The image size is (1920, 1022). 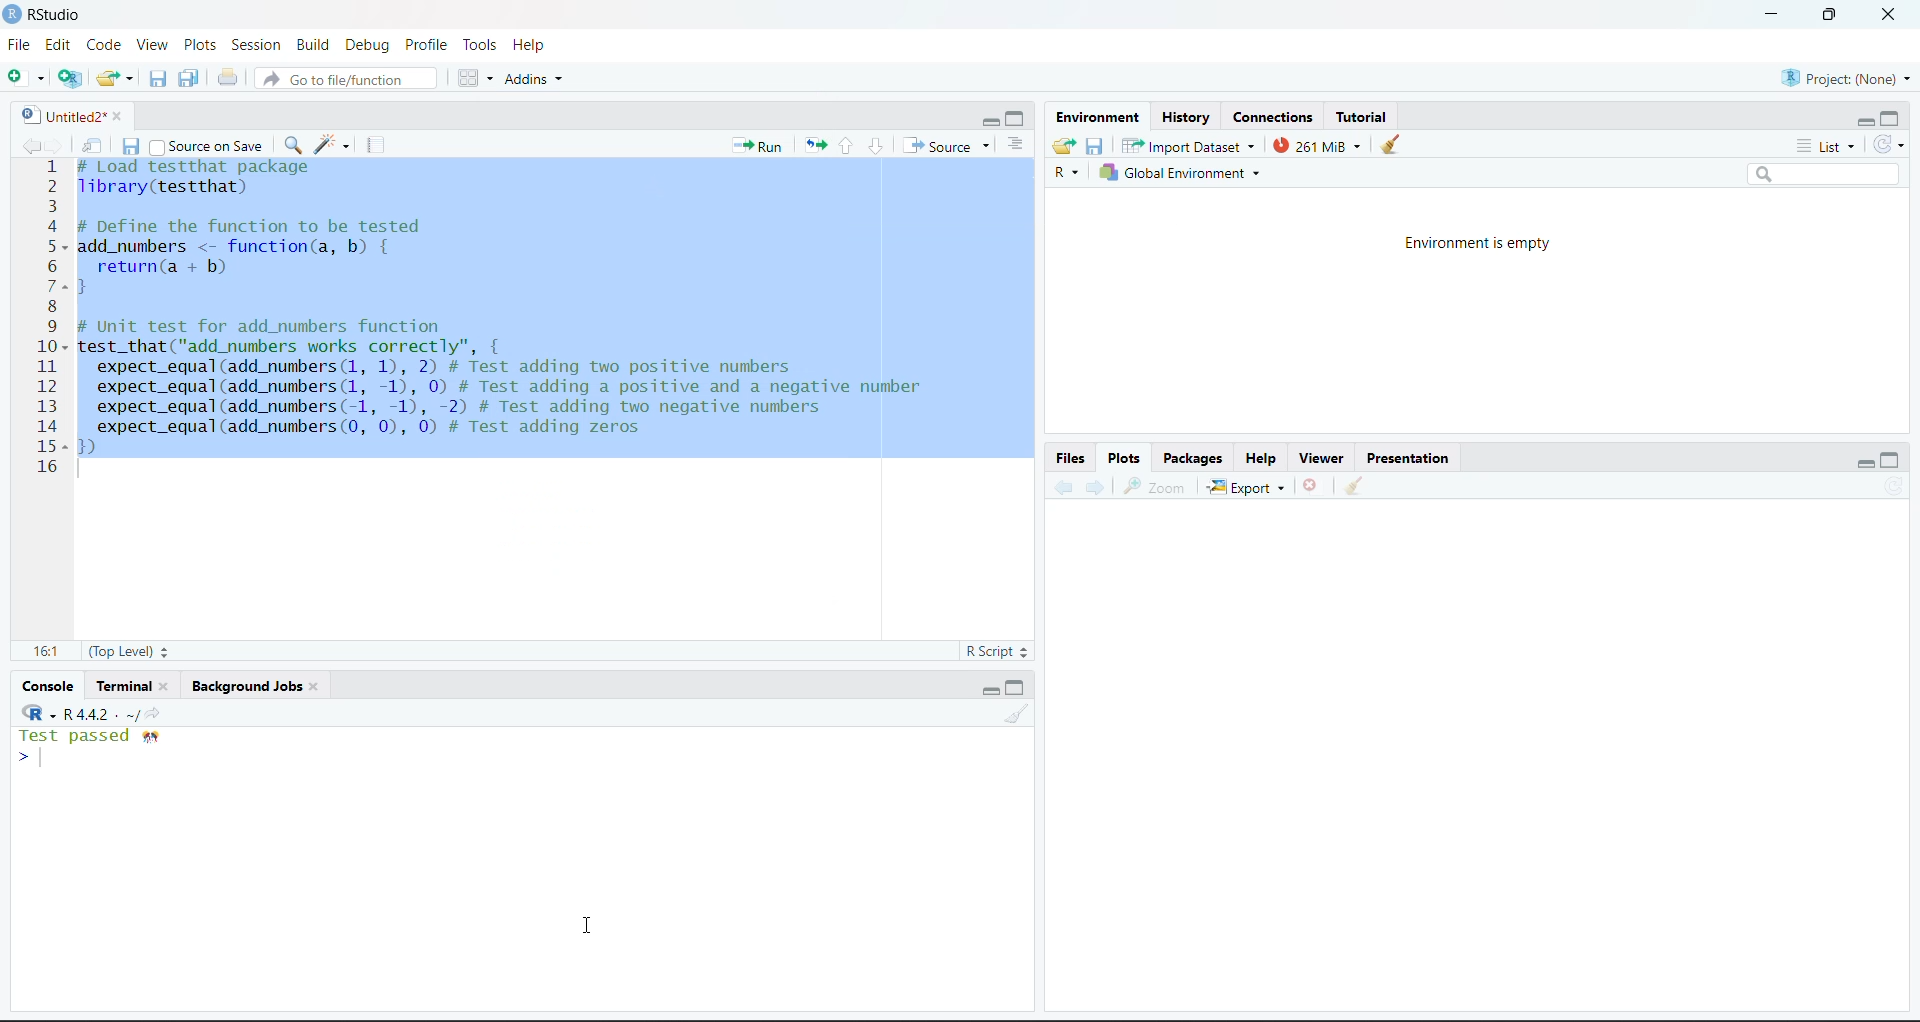 I want to click on Help, so click(x=528, y=45).